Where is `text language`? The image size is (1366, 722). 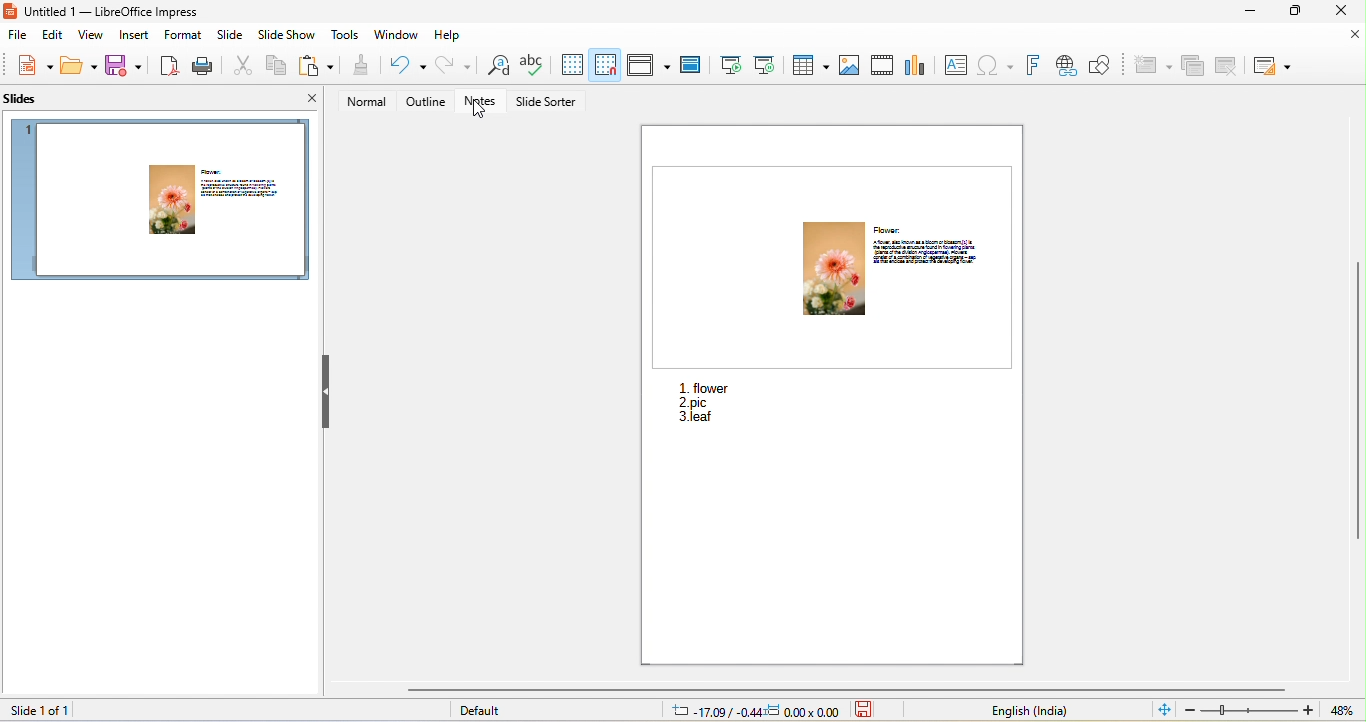 text language is located at coordinates (1039, 709).